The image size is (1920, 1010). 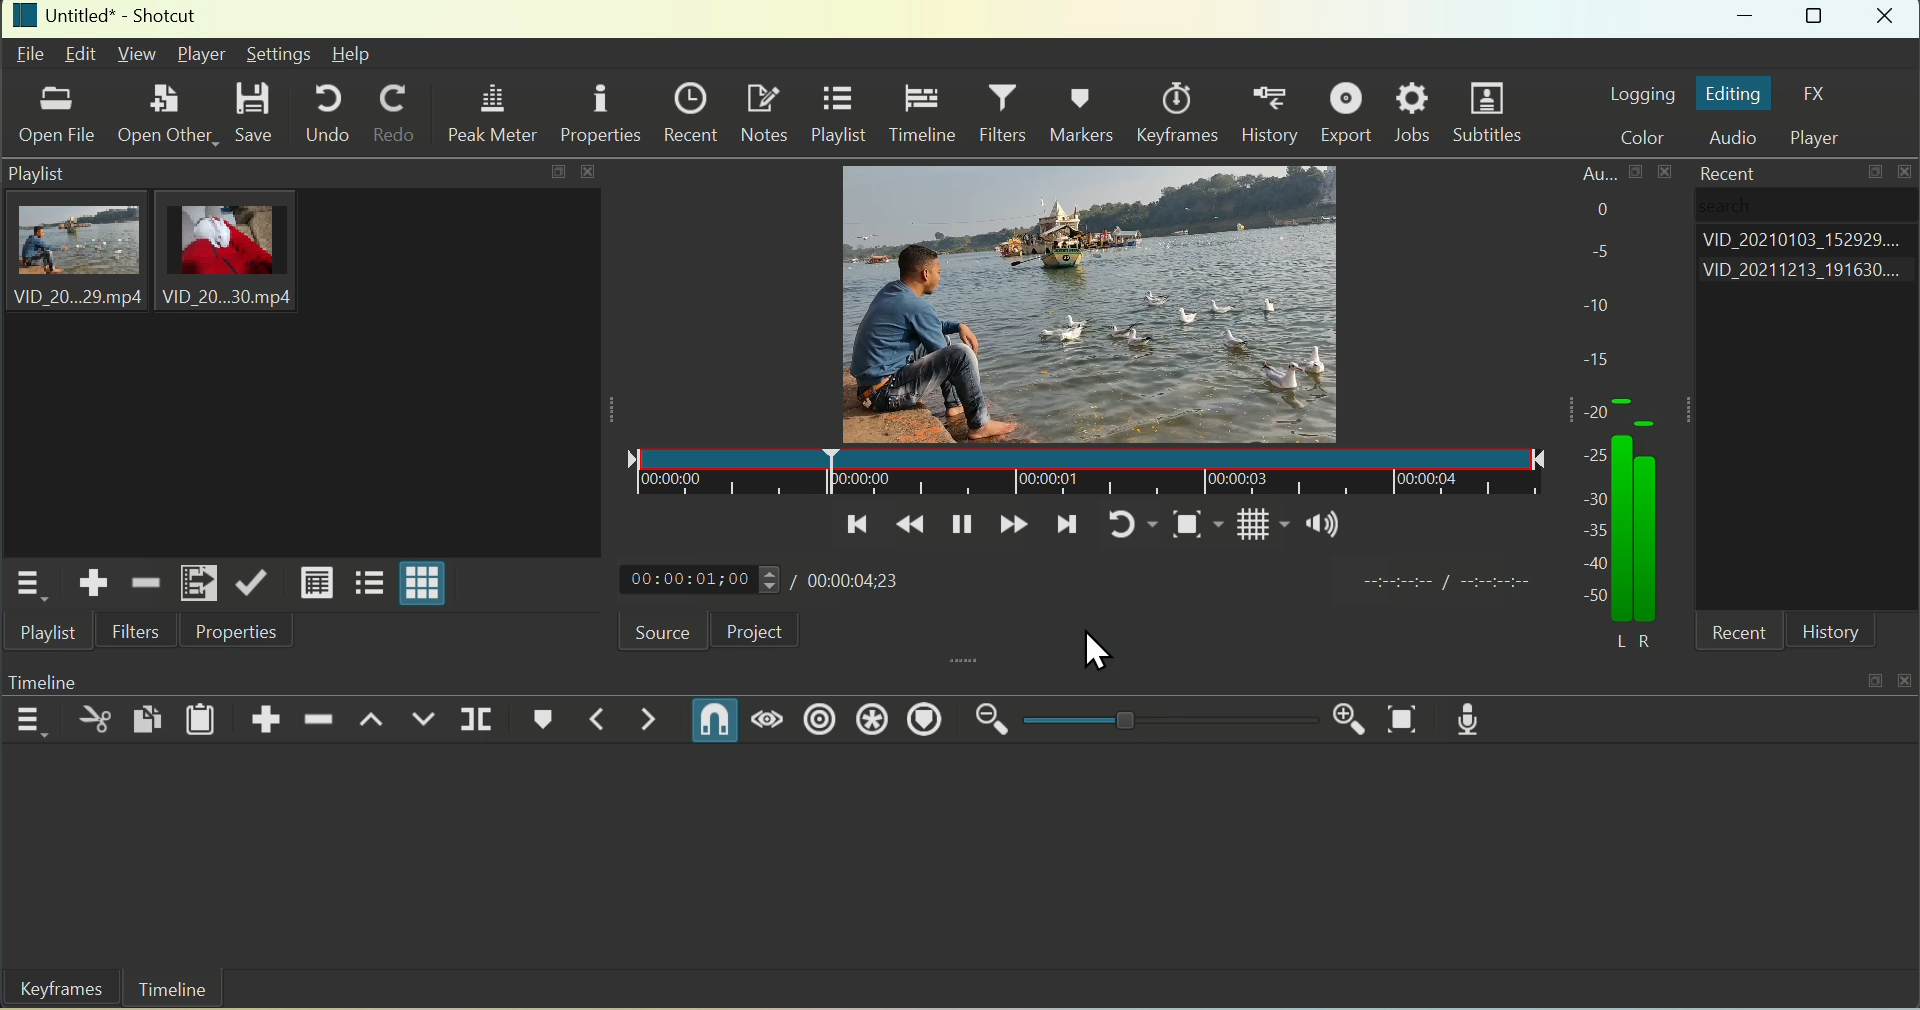 I want to click on Open Other, so click(x=163, y=110).